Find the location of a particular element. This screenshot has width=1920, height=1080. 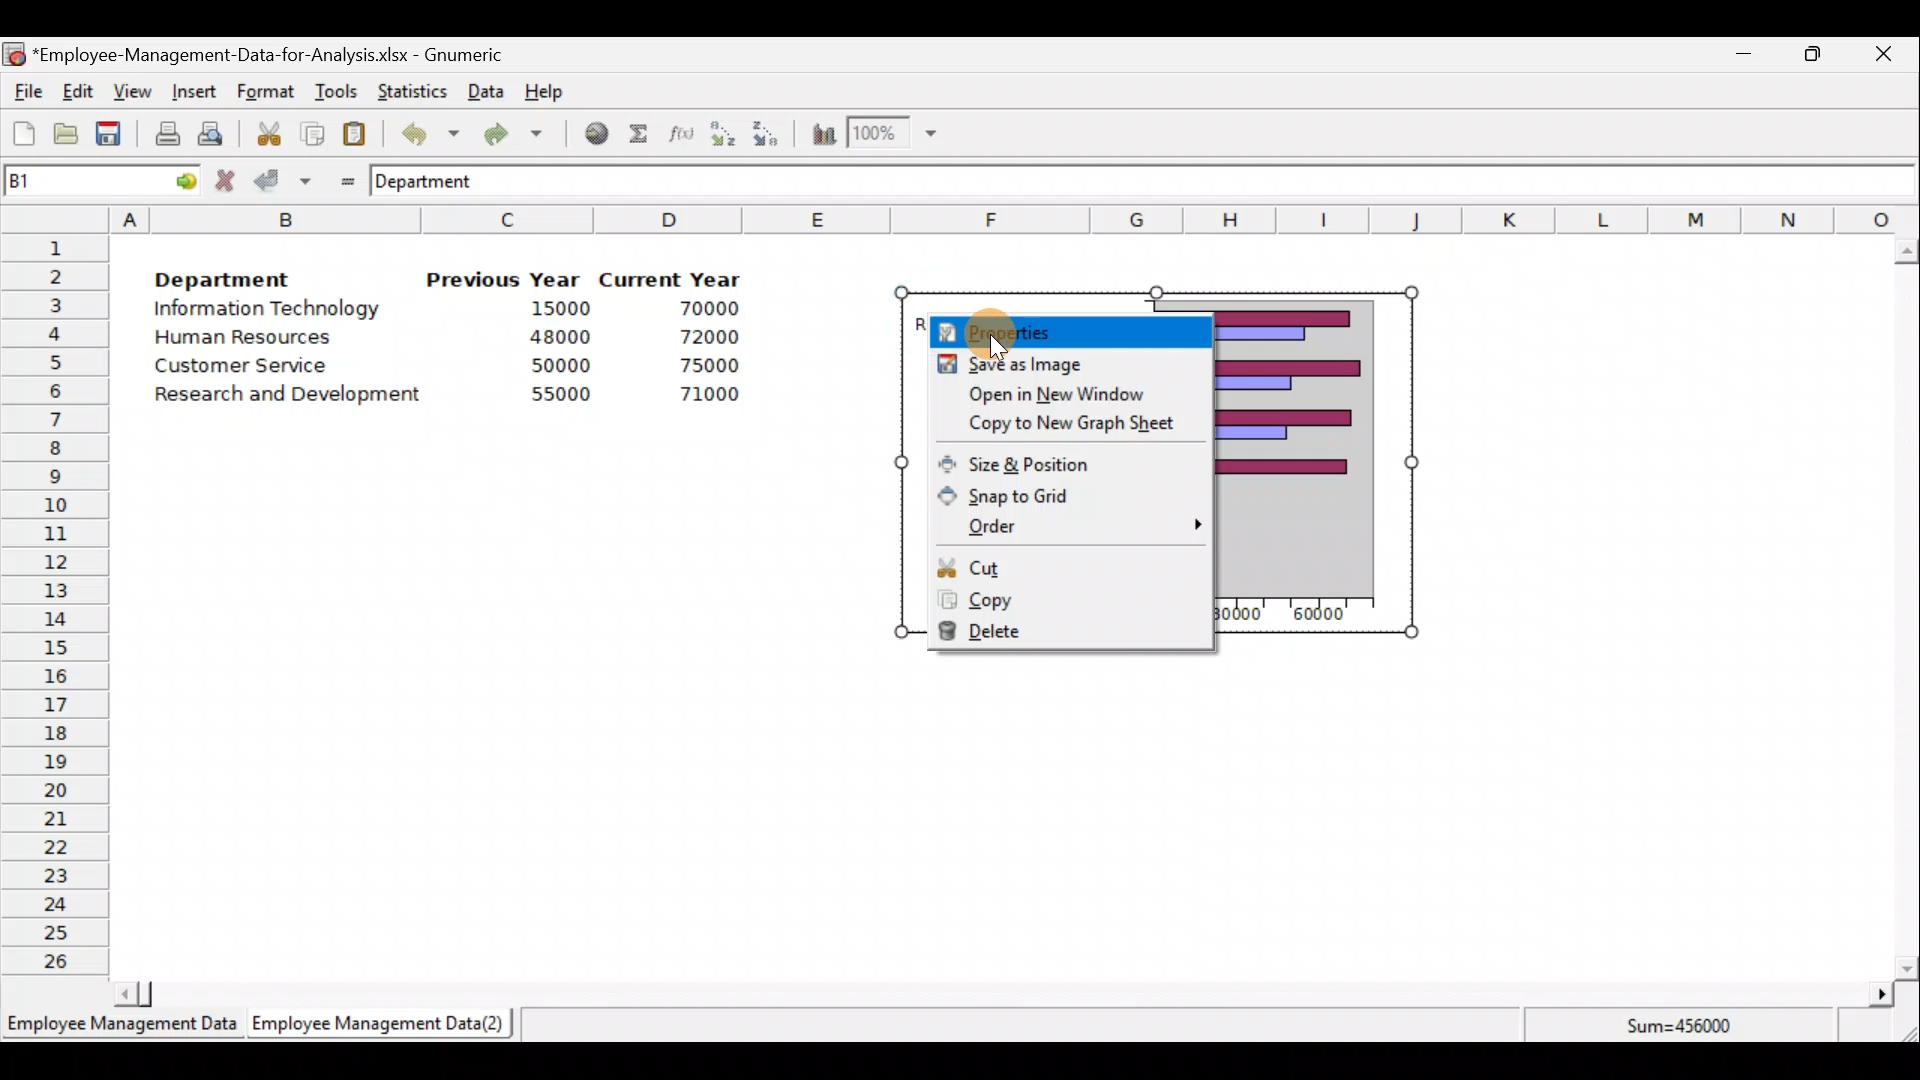

Human Resources is located at coordinates (253, 339).